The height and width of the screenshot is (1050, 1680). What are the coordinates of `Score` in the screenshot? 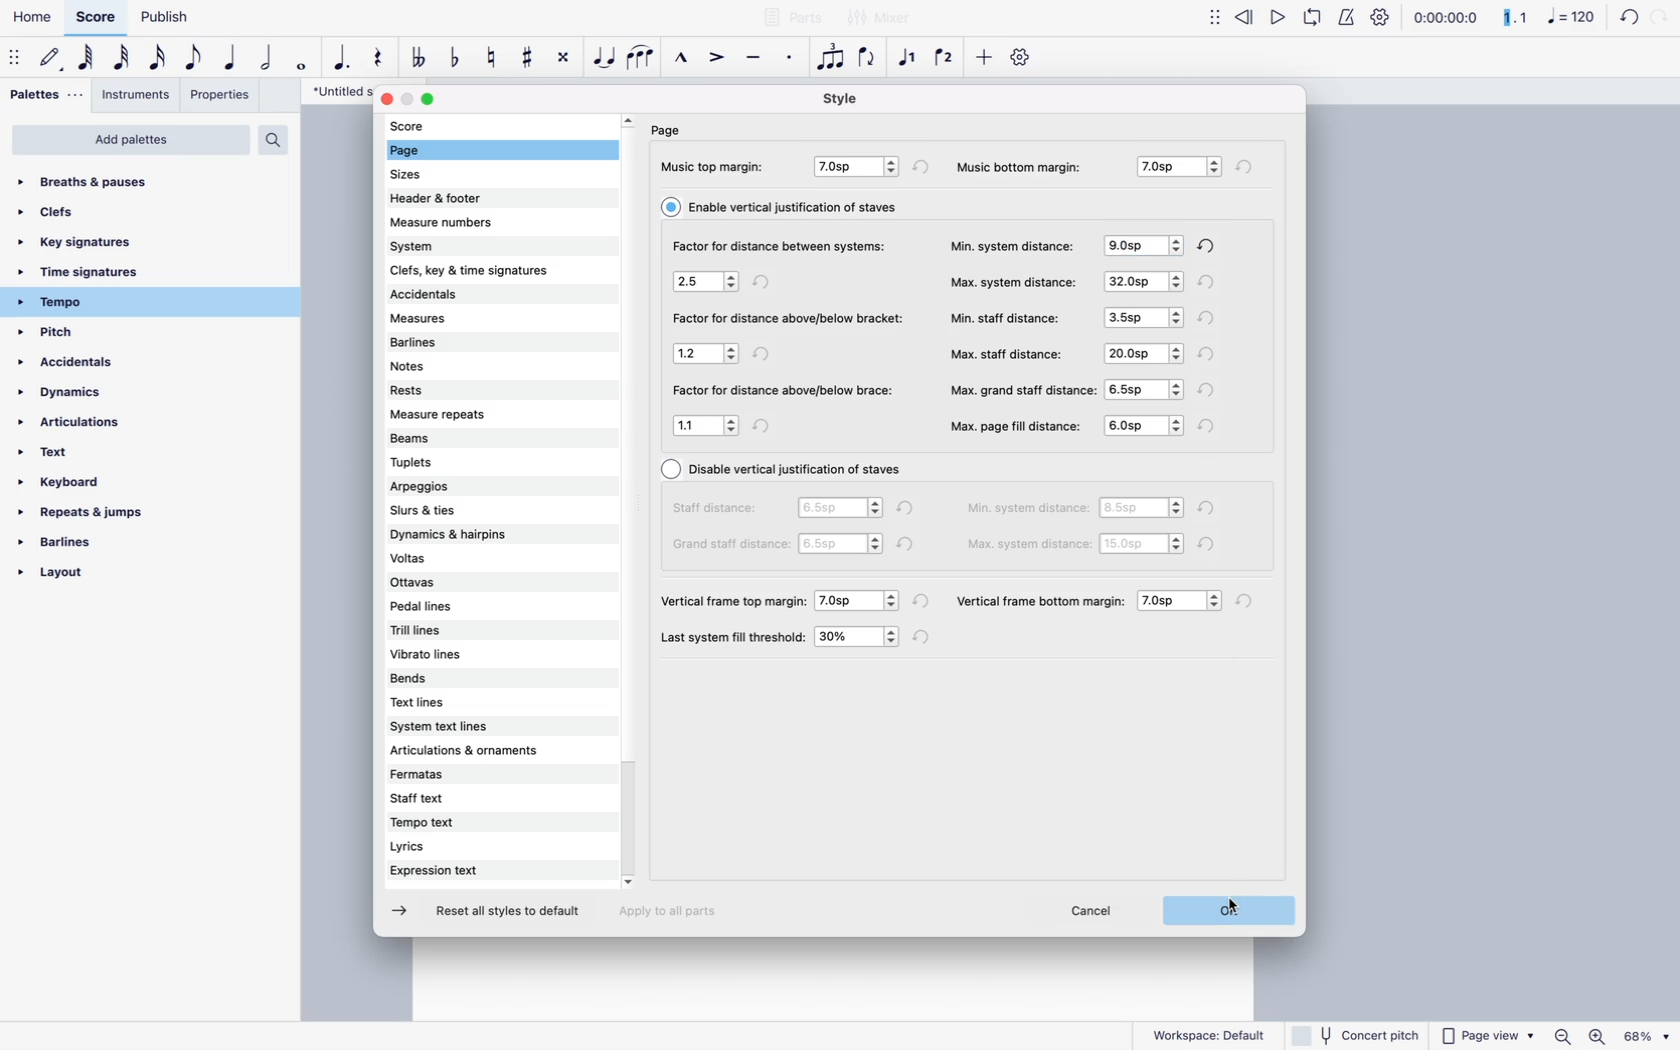 It's located at (93, 16).